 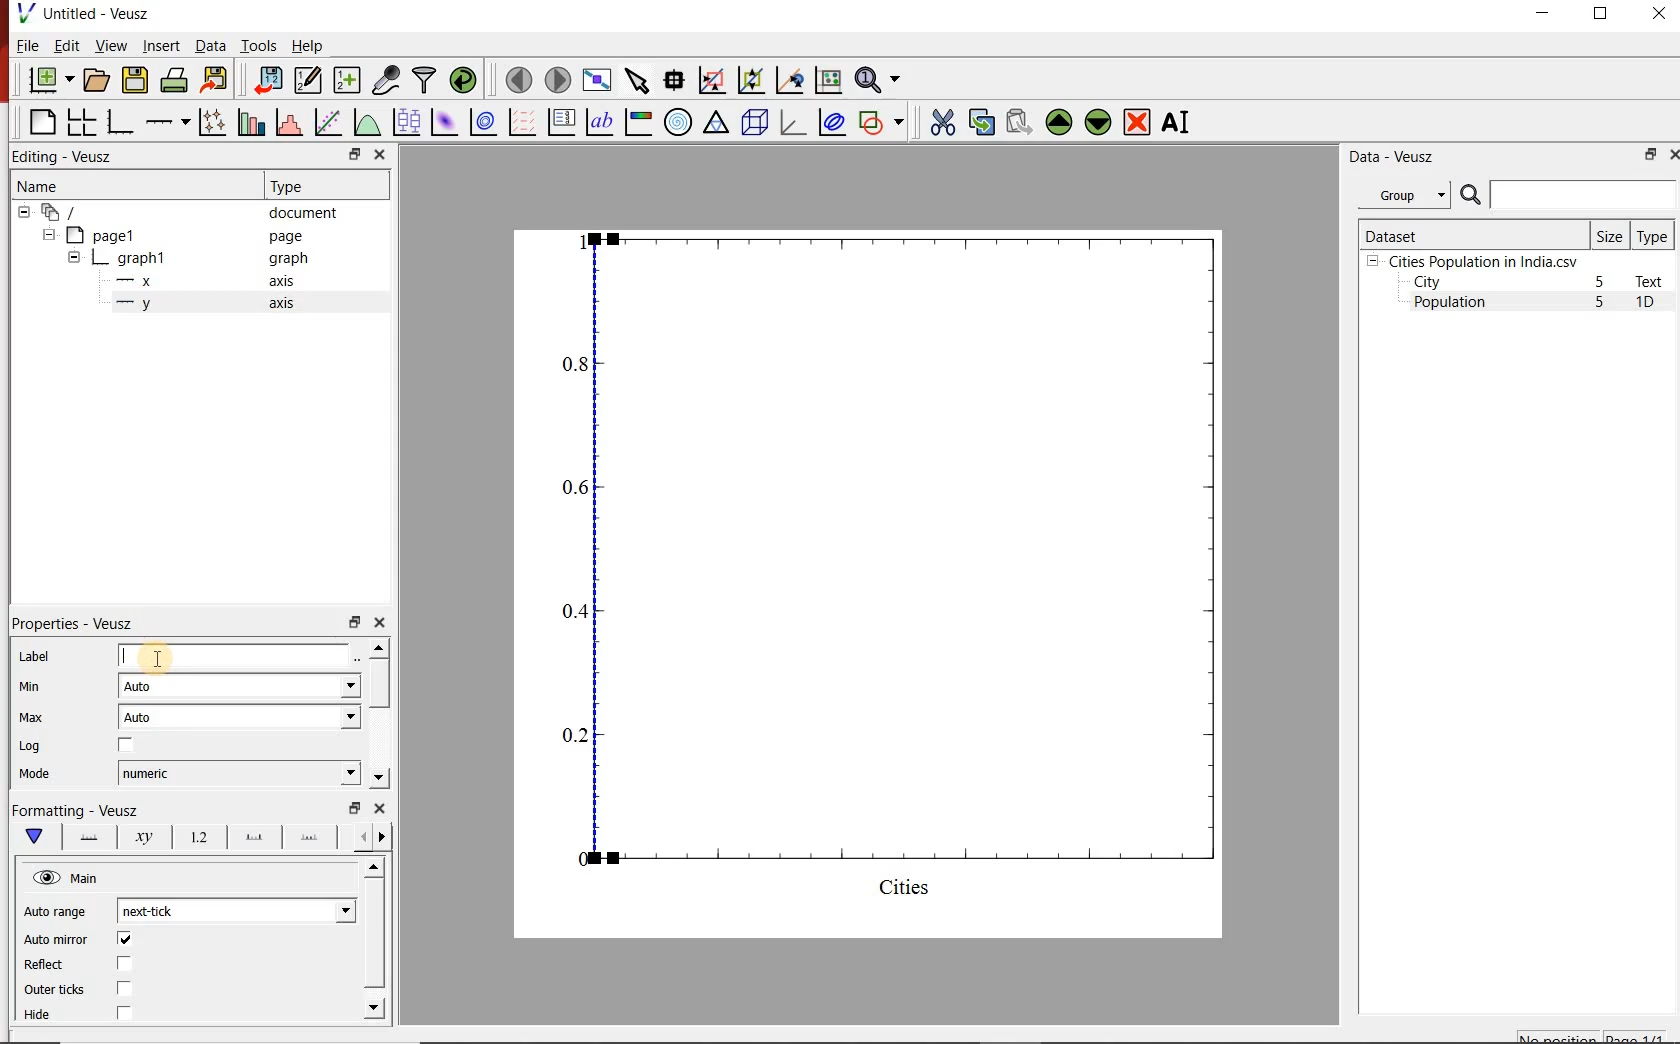 I want to click on edit and enter new datasets, so click(x=306, y=80).